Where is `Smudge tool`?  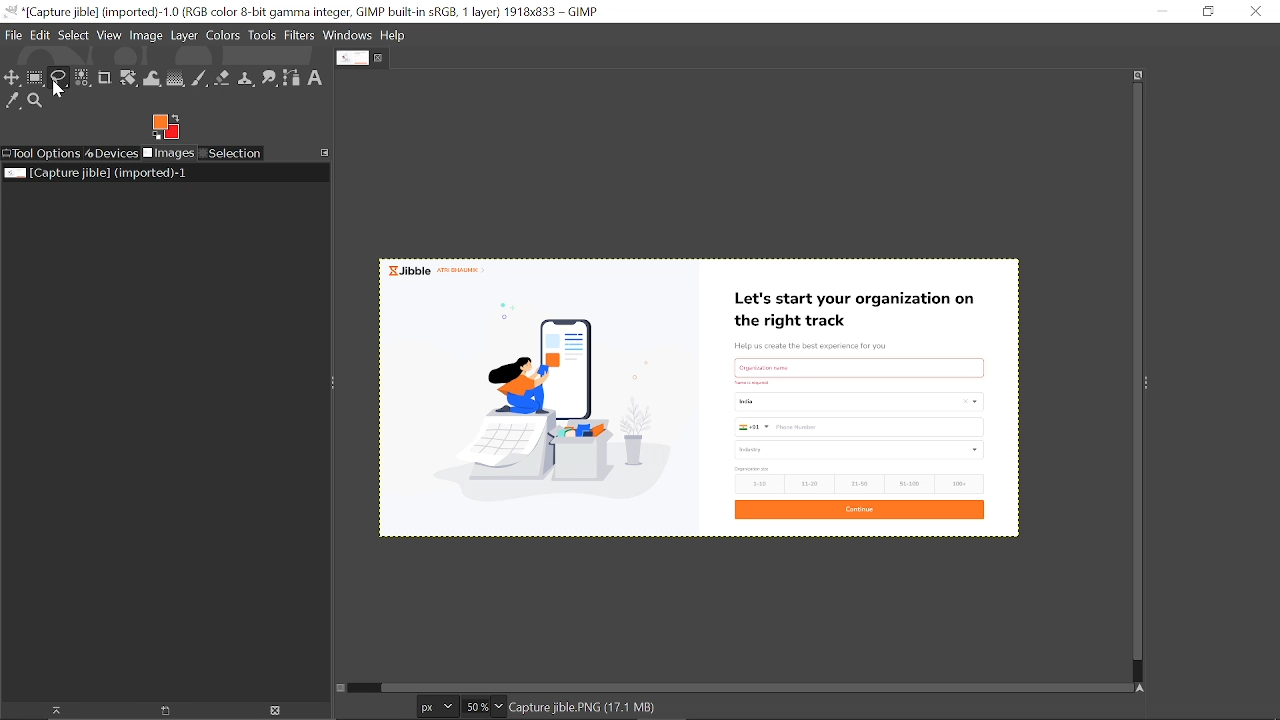
Smudge tool is located at coordinates (270, 79).